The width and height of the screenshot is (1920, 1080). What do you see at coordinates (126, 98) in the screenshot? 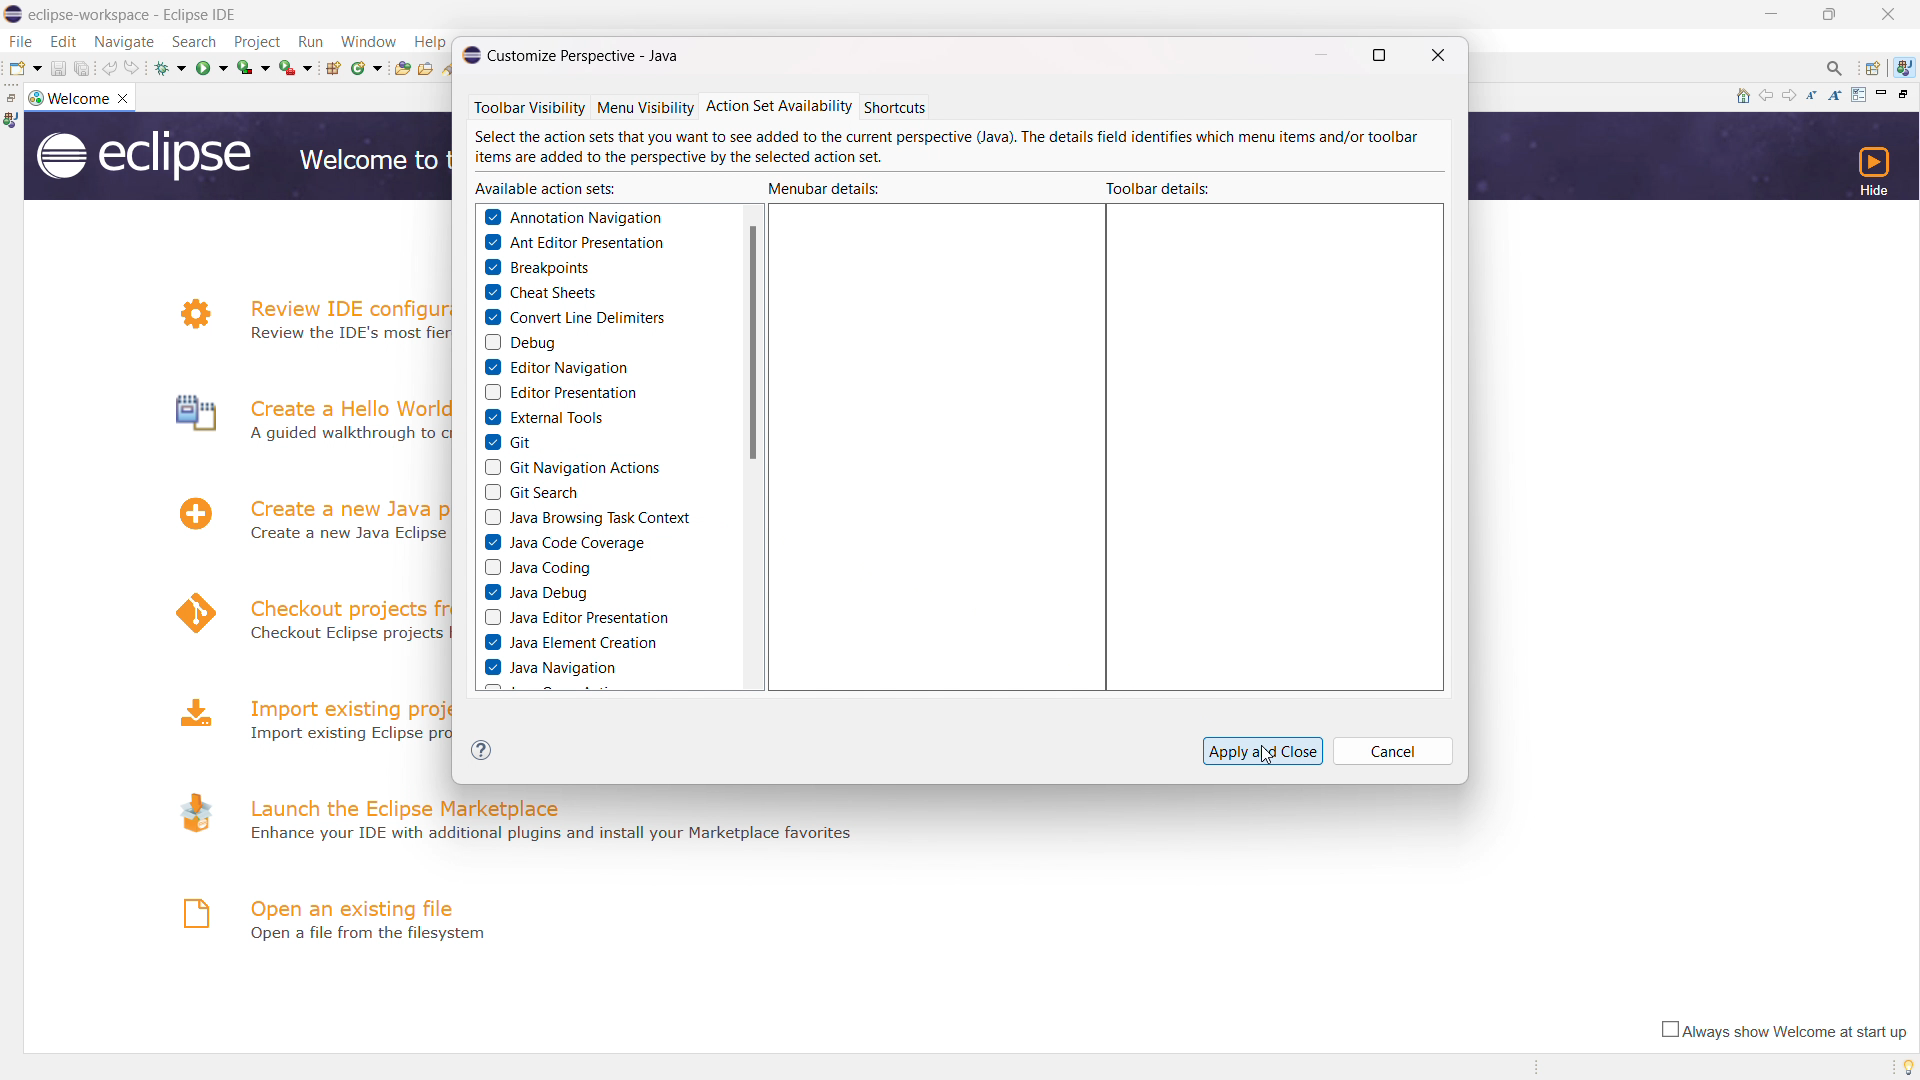
I see `close` at bounding box center [126, 98].